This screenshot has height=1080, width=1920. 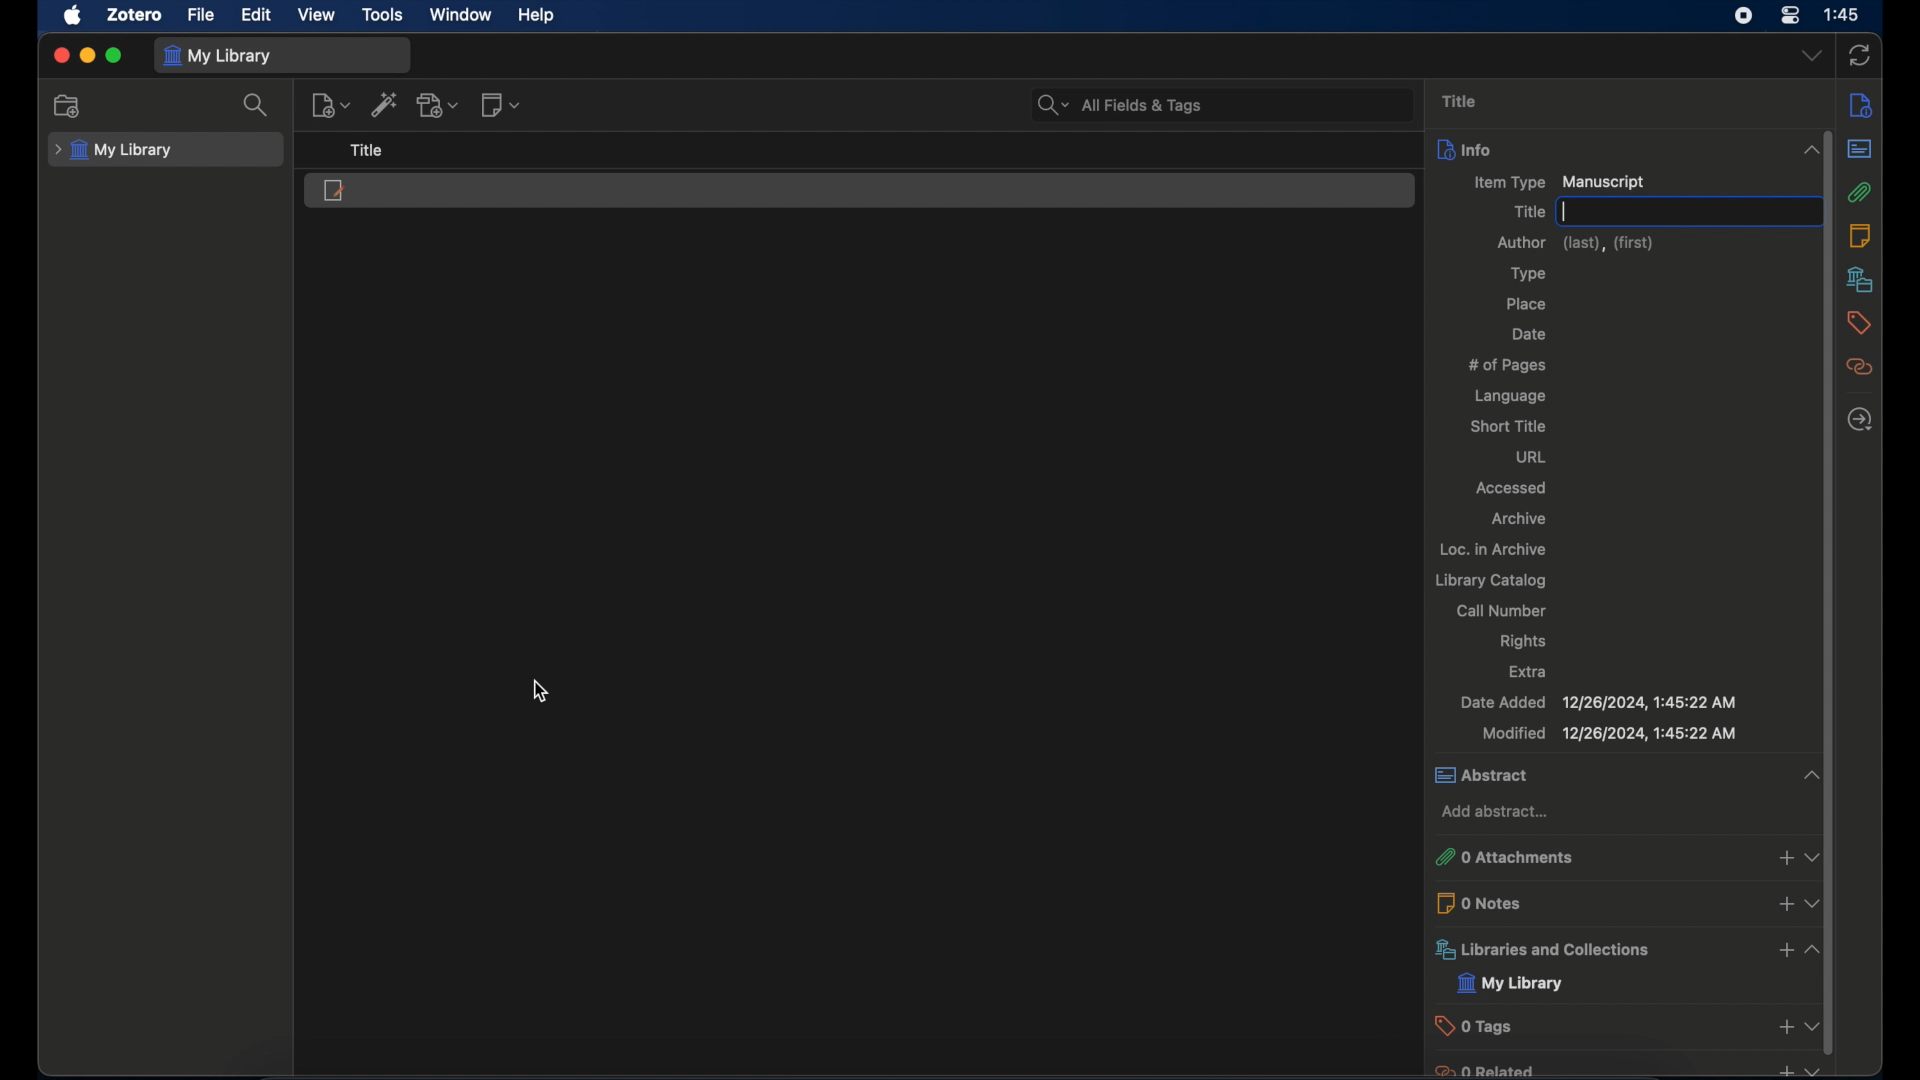 What do you see at coordinates (1578, 243) in the screenshot?
I see `author (last), (first)` at bounding box center [1578, 243].